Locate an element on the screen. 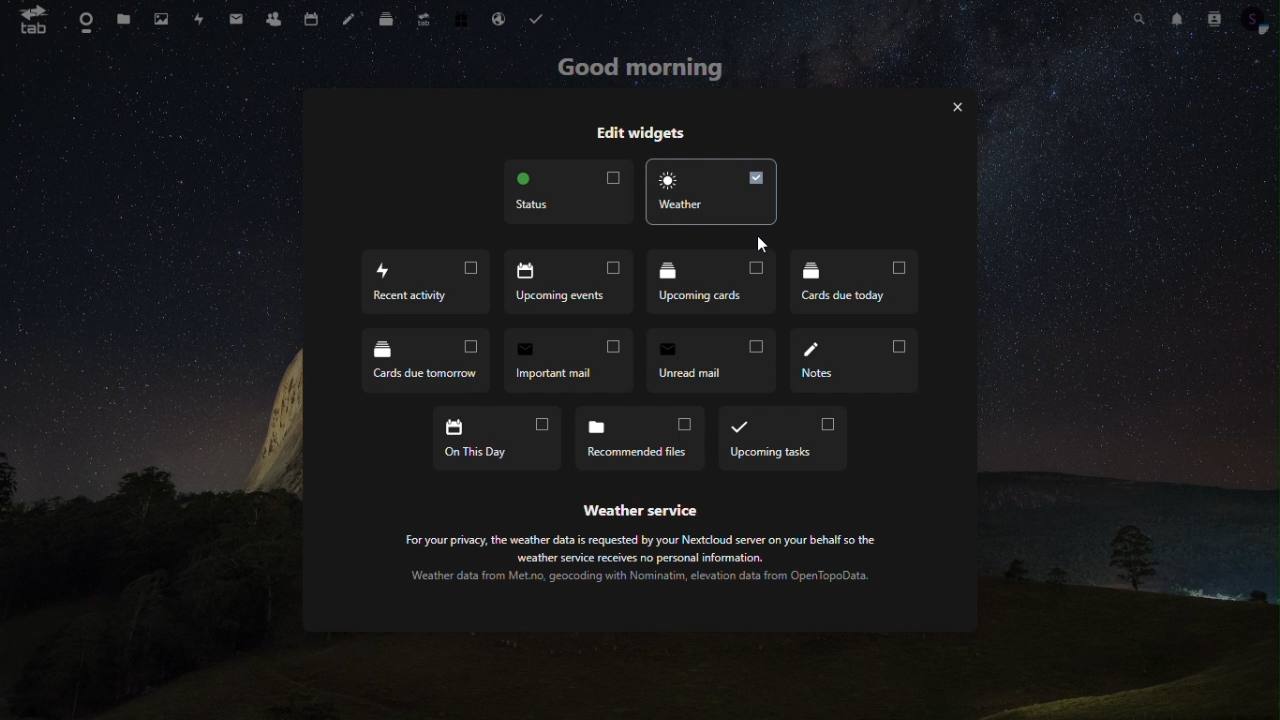  notes is located at coordinates (855, 359).